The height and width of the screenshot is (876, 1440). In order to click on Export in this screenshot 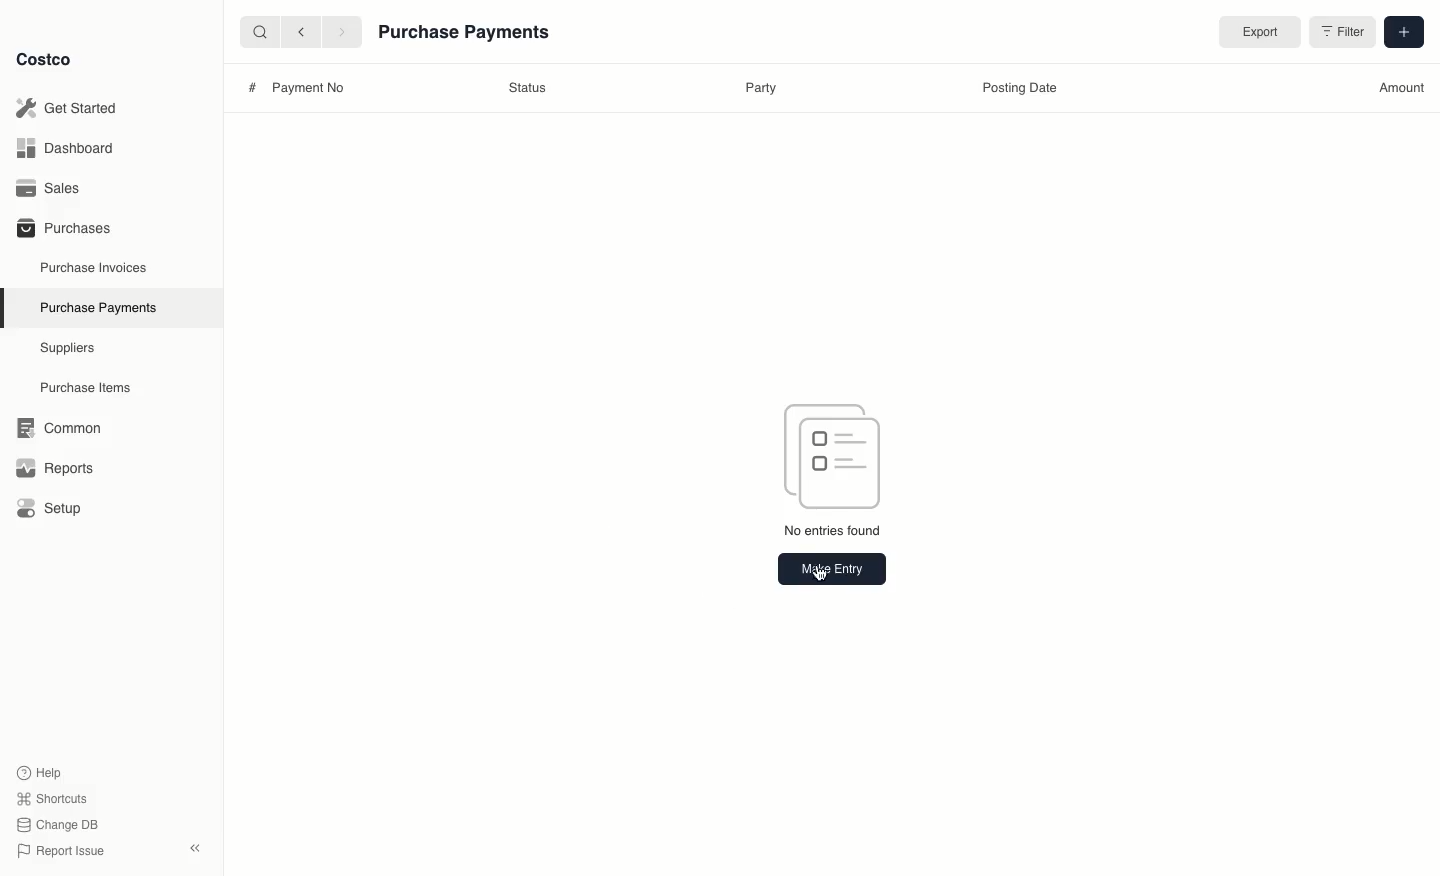, I will do `click(1256, 33)`.